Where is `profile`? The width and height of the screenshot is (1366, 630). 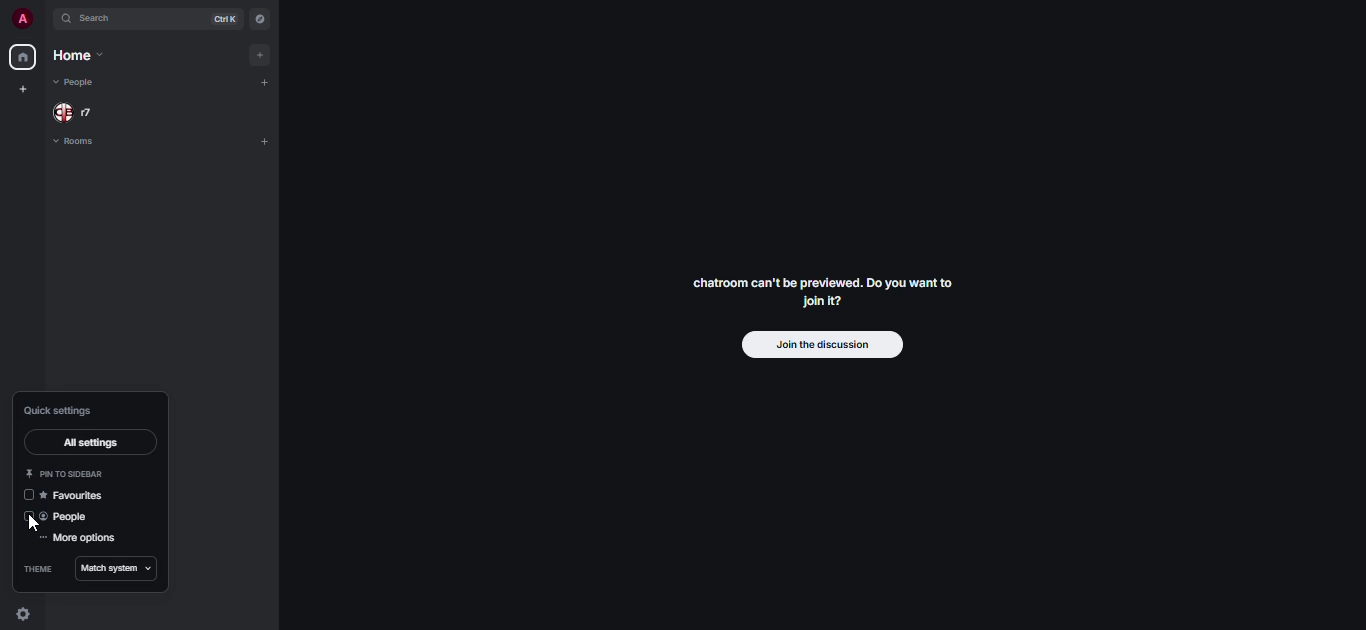
profile is located at coordinates (20, 18).